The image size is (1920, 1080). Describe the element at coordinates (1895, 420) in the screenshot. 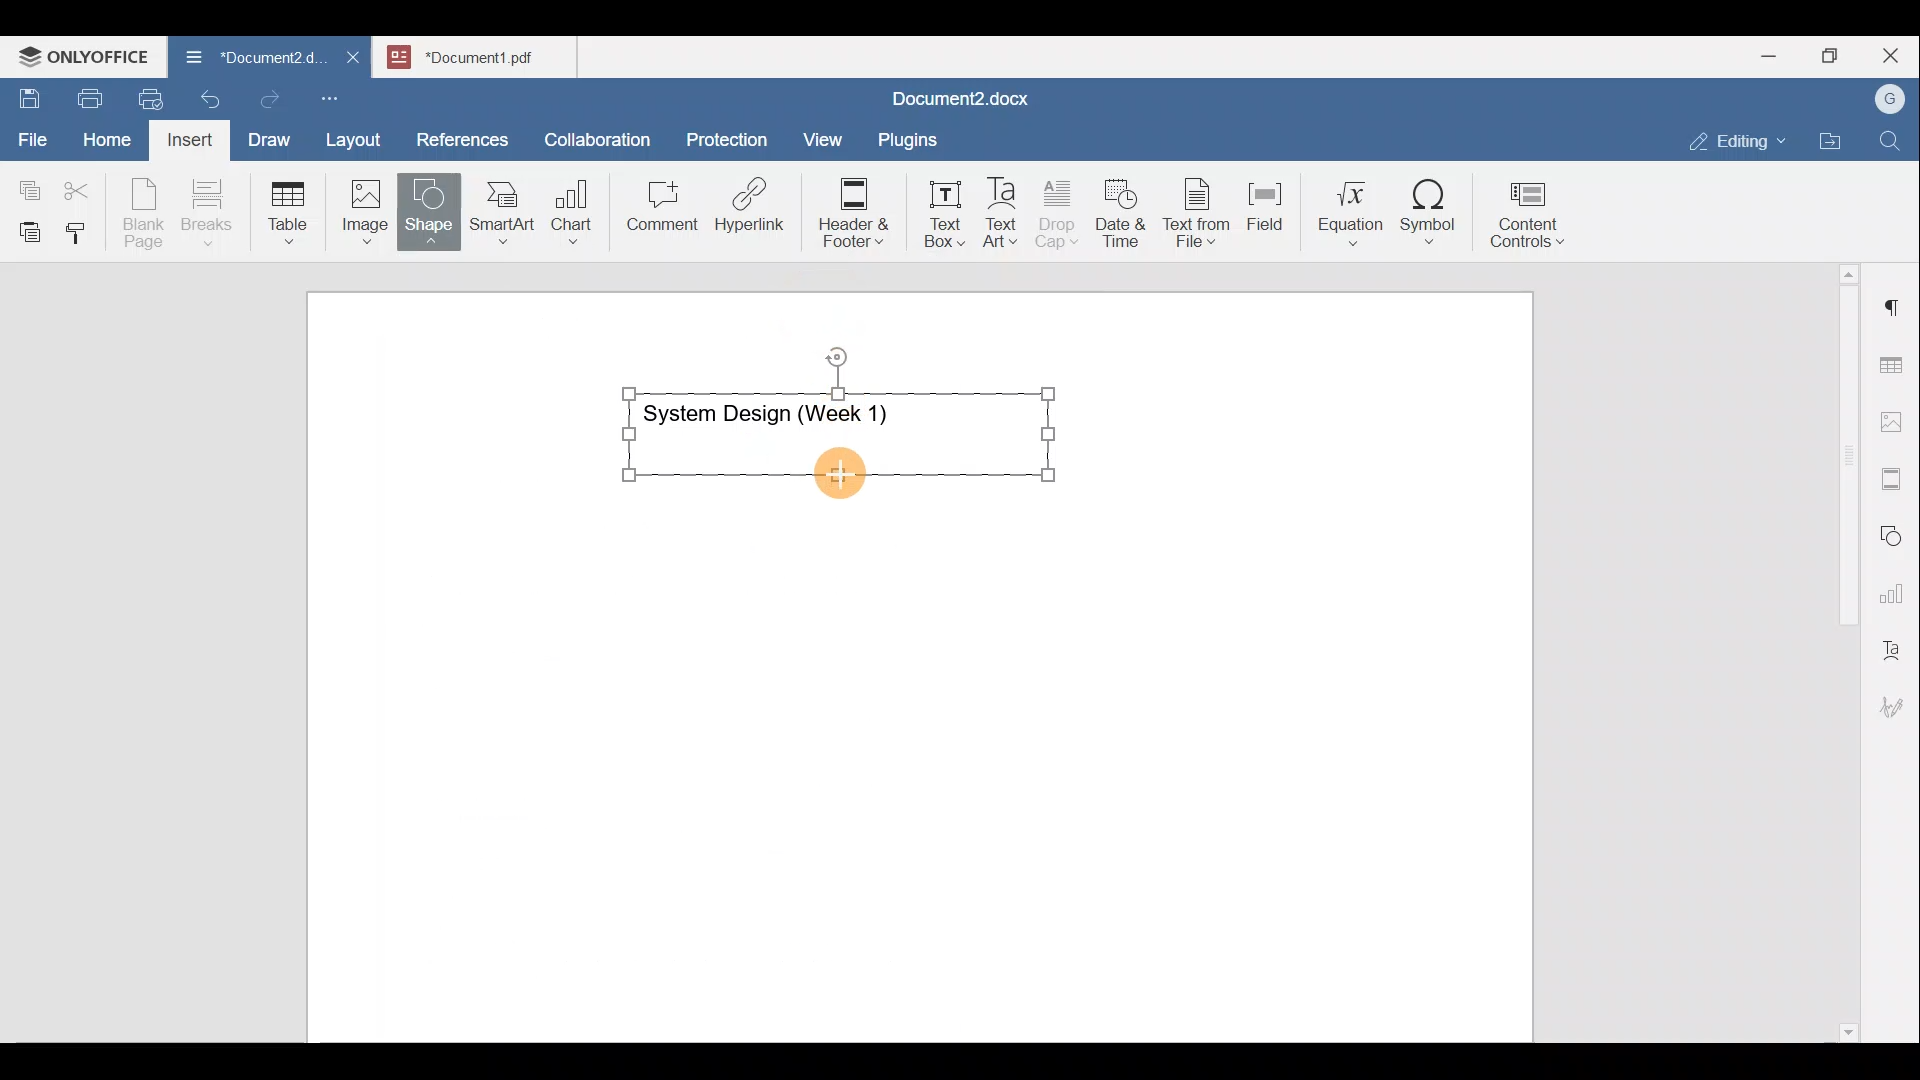

I see `Image settings` at that location.